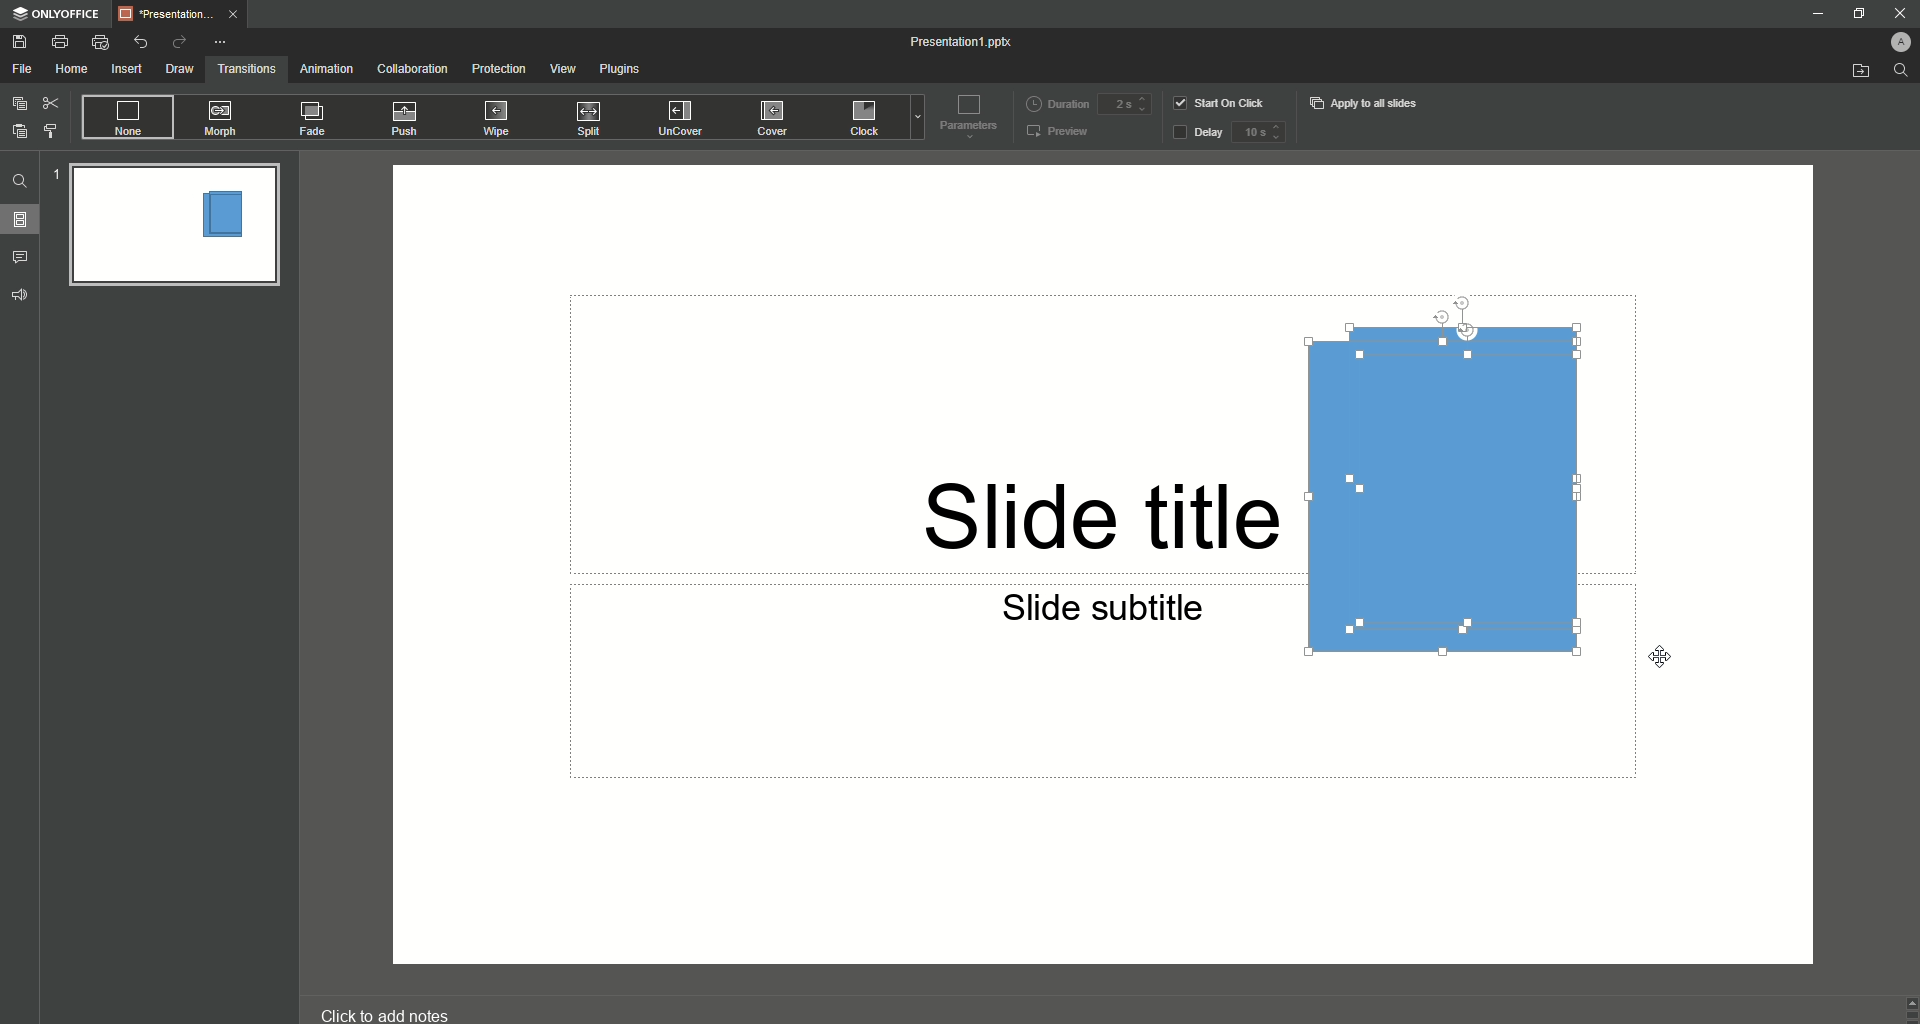  I want to click on Profile, so click(1891, 39).